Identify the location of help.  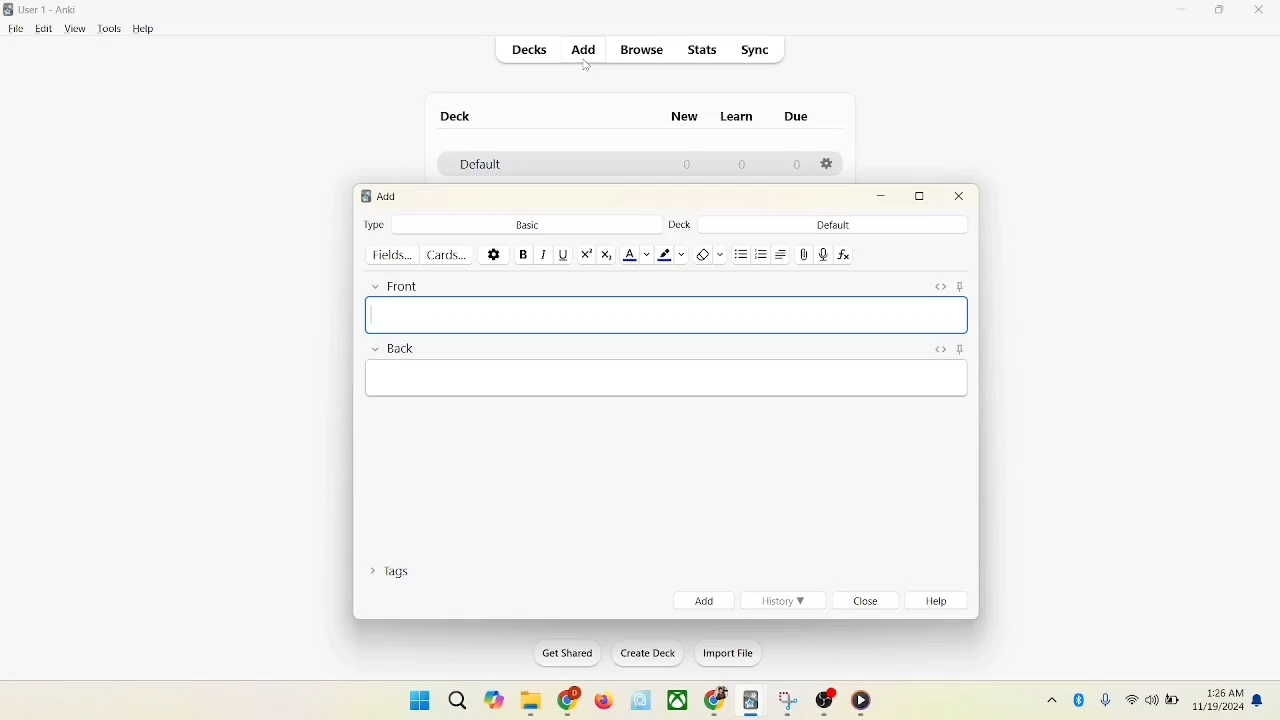
(144, 29).